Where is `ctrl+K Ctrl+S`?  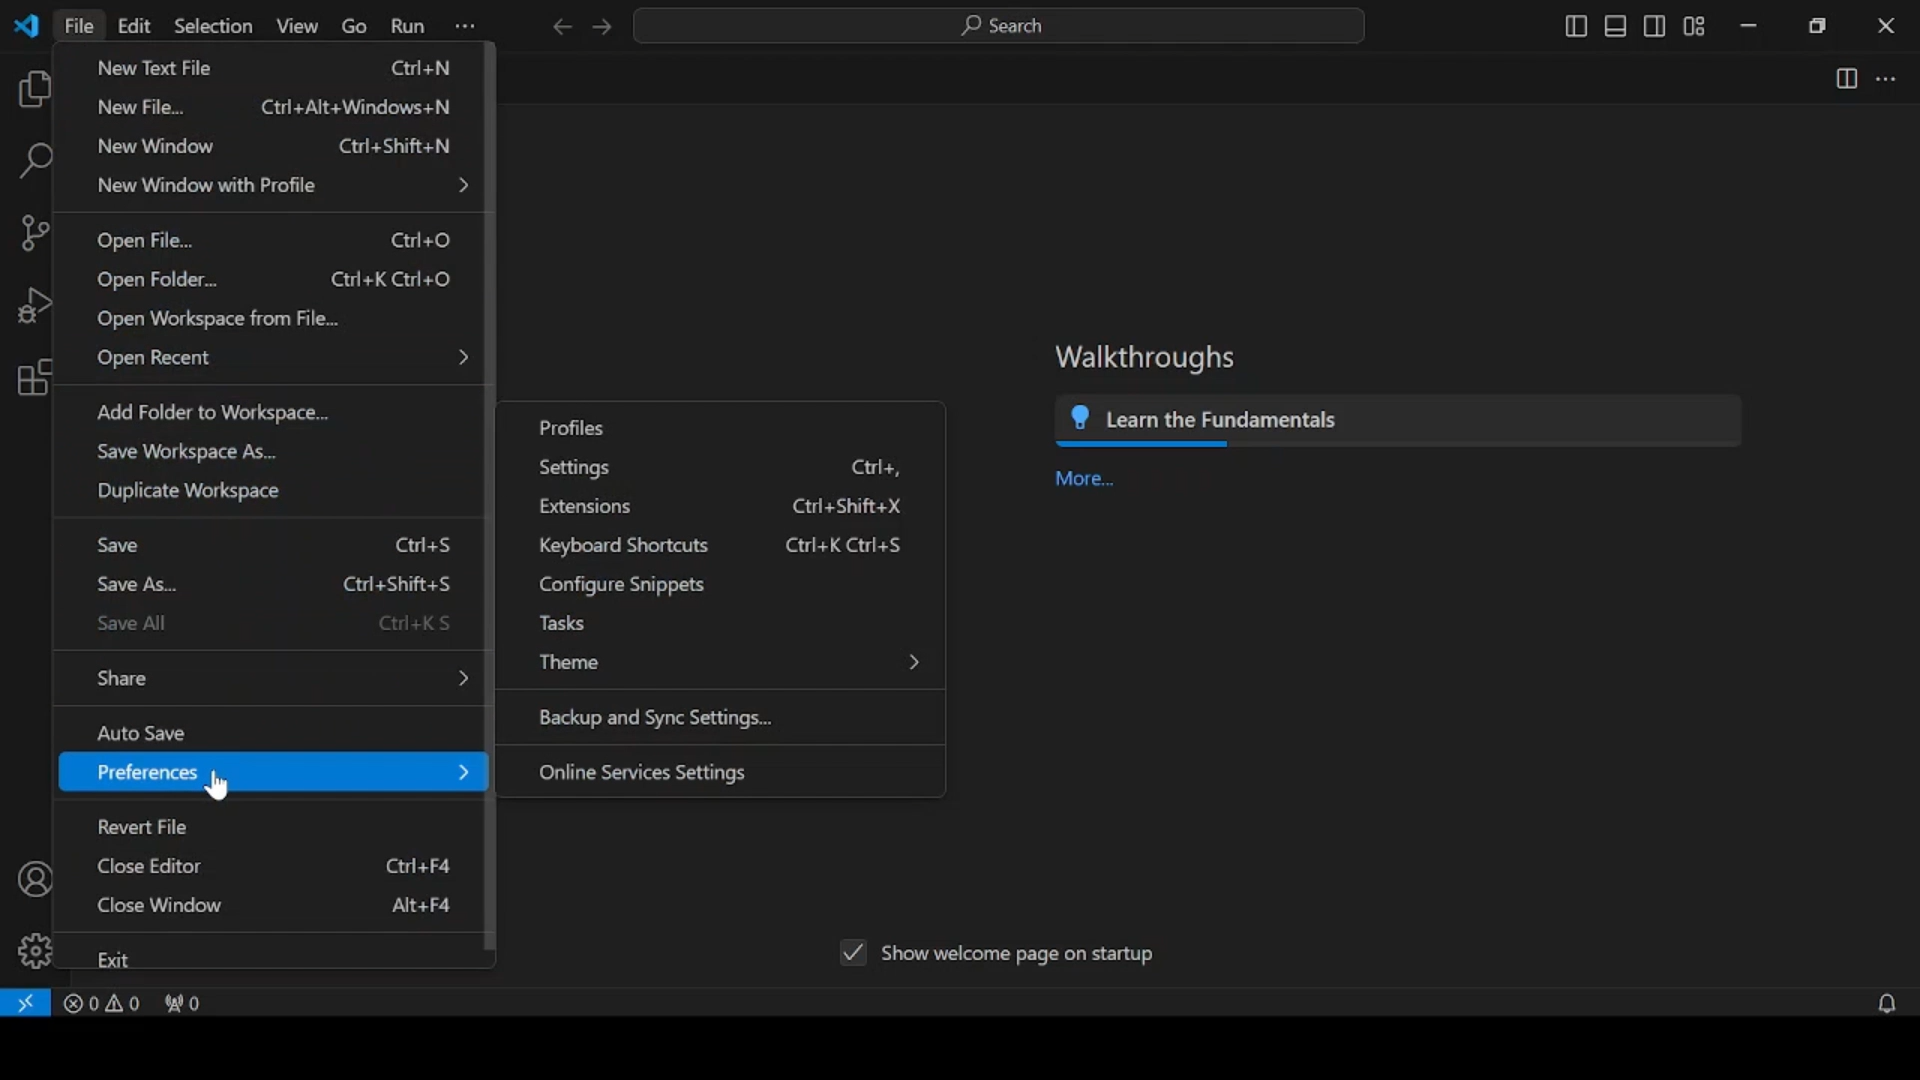
ctrl+K Ctrl+S is located at coordinates (845, 543).